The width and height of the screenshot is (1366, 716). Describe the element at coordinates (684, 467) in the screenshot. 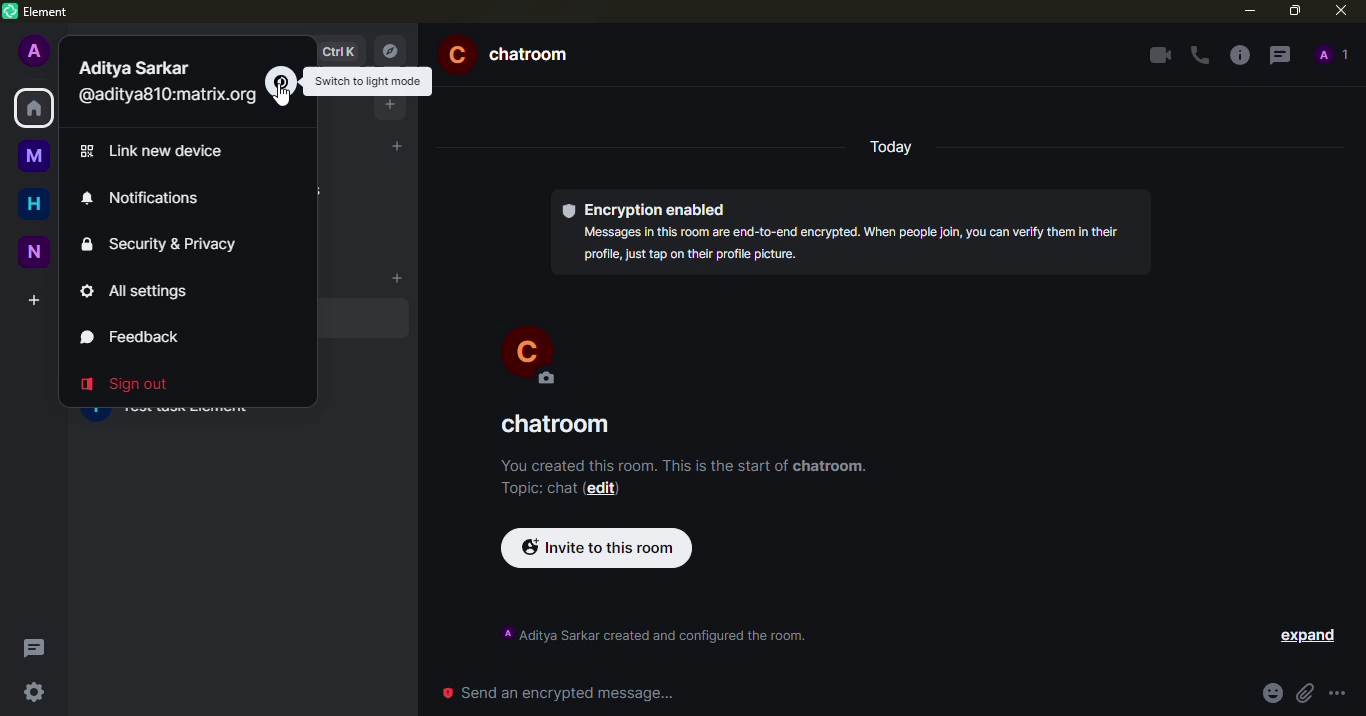

I see `info` at that location.